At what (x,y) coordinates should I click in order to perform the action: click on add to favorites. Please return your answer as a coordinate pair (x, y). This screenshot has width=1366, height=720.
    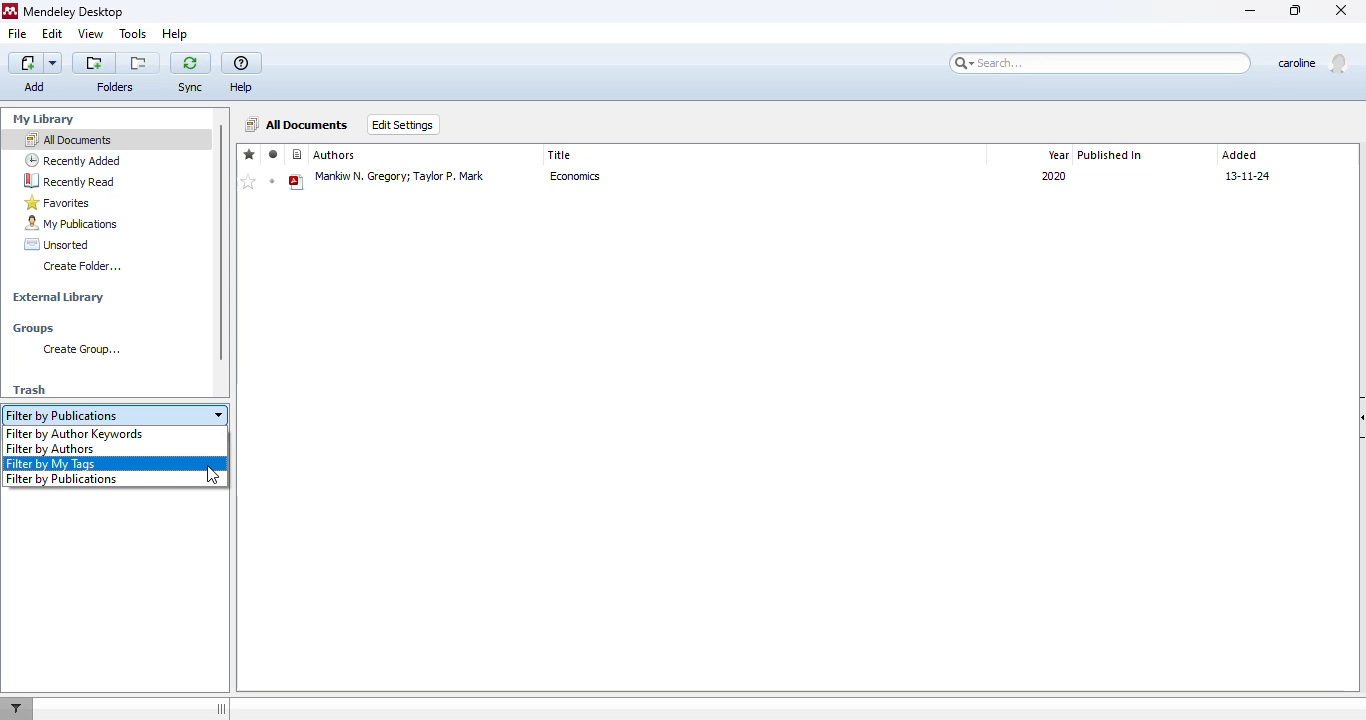
    Looking at the image, I should click on (248, 182).